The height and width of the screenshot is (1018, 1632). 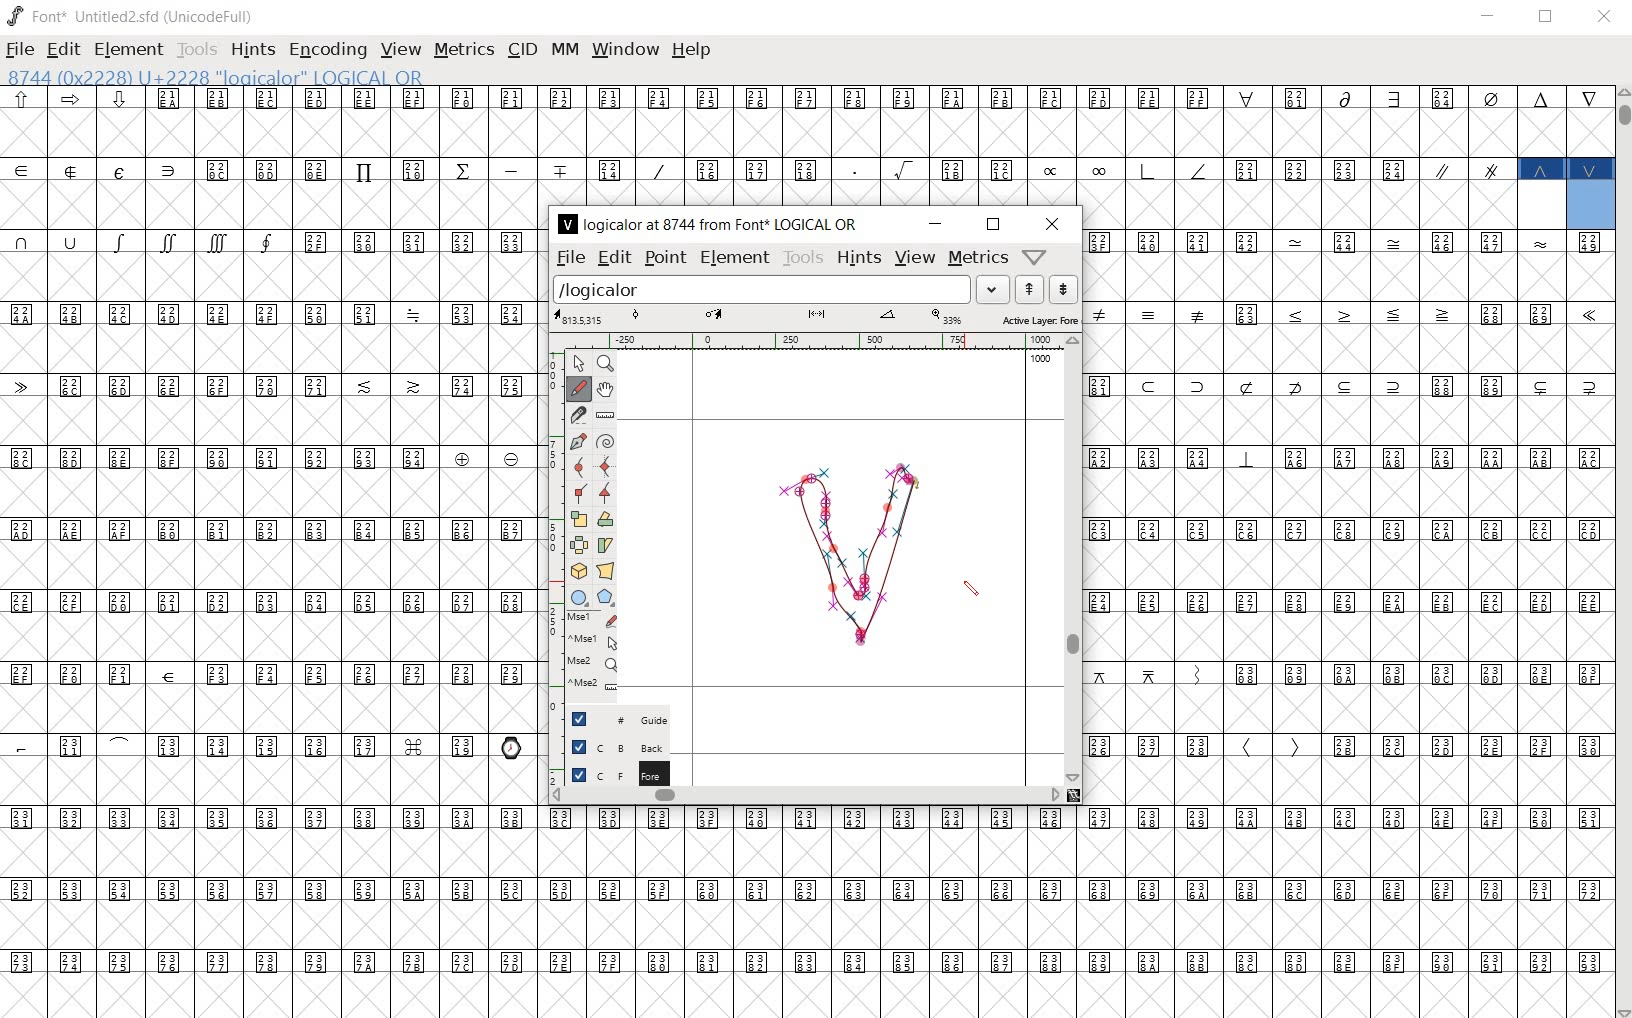 I want to click on view, so click(x=401, y=50).